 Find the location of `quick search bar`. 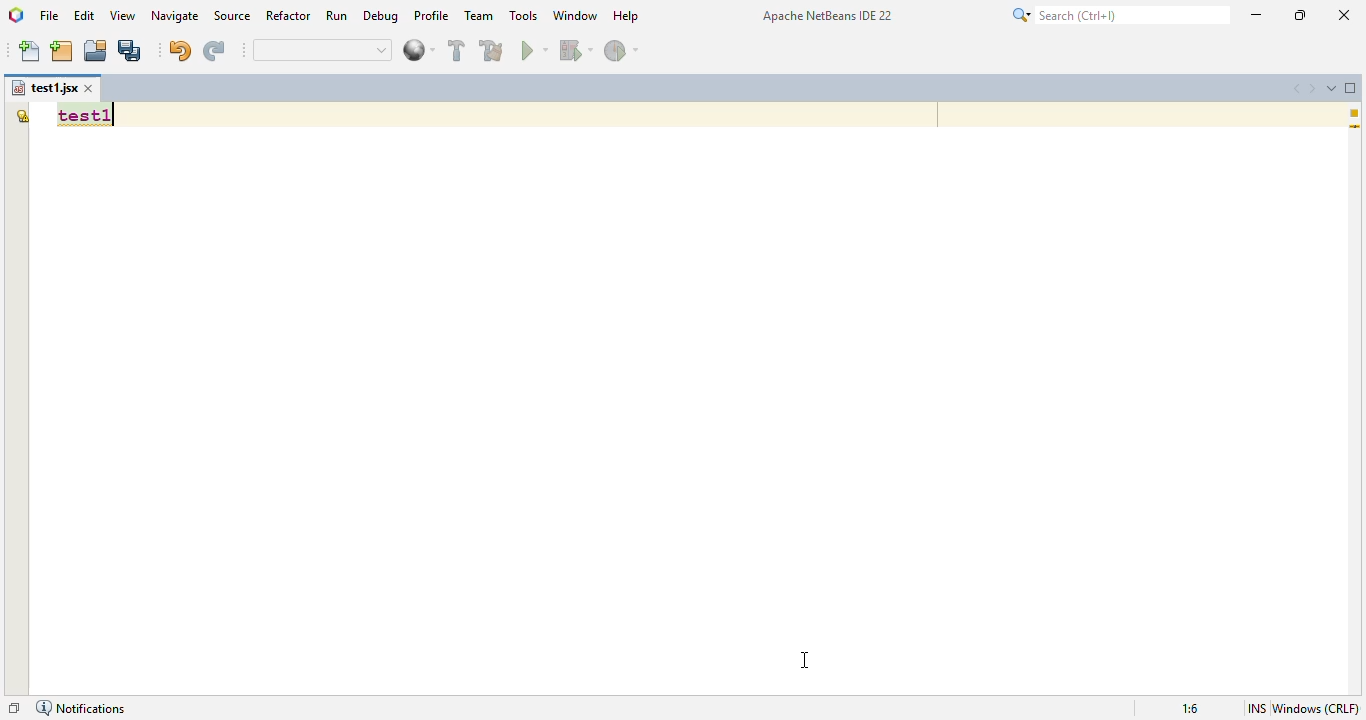

quick search bar is located at coordinates (324, 50).